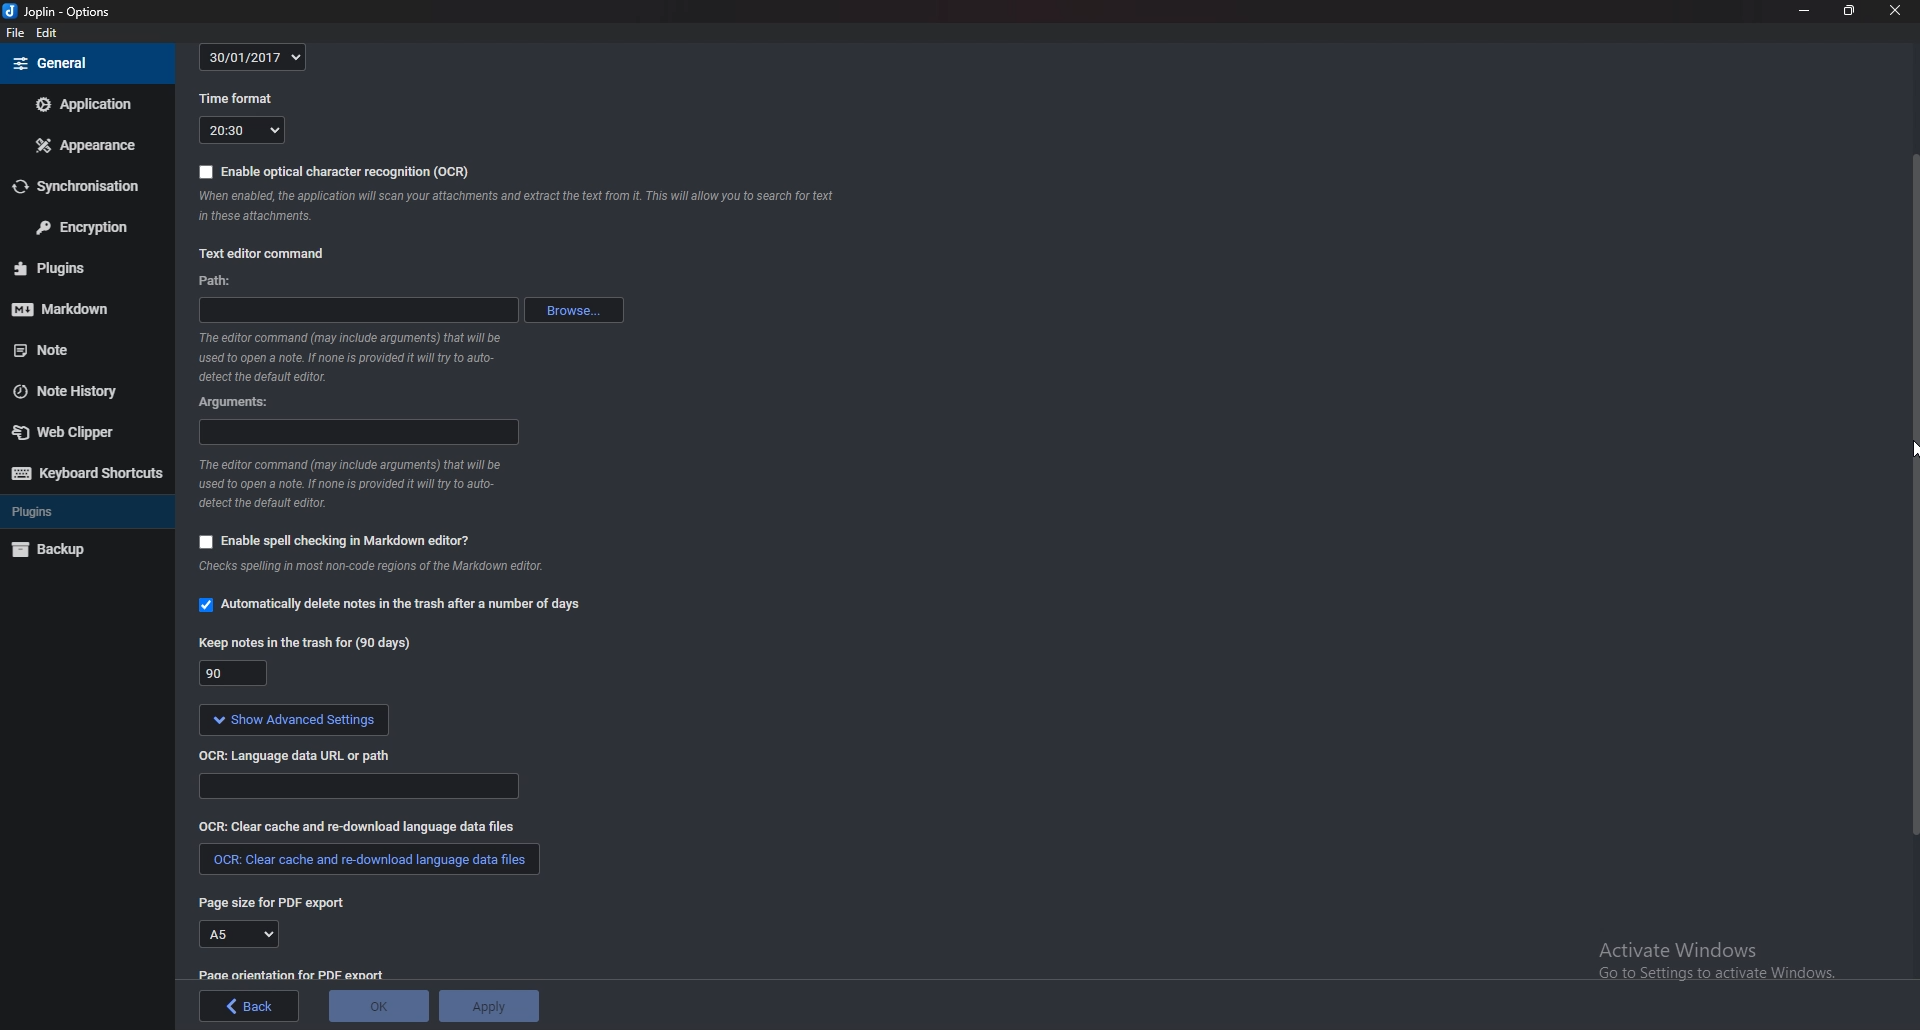 The width and height of the screenshot is (1920, 1030). What do you see at coordinates (1806, 12) in the screenshot?
I see `Minimize` at bounding box center [1806, 12].